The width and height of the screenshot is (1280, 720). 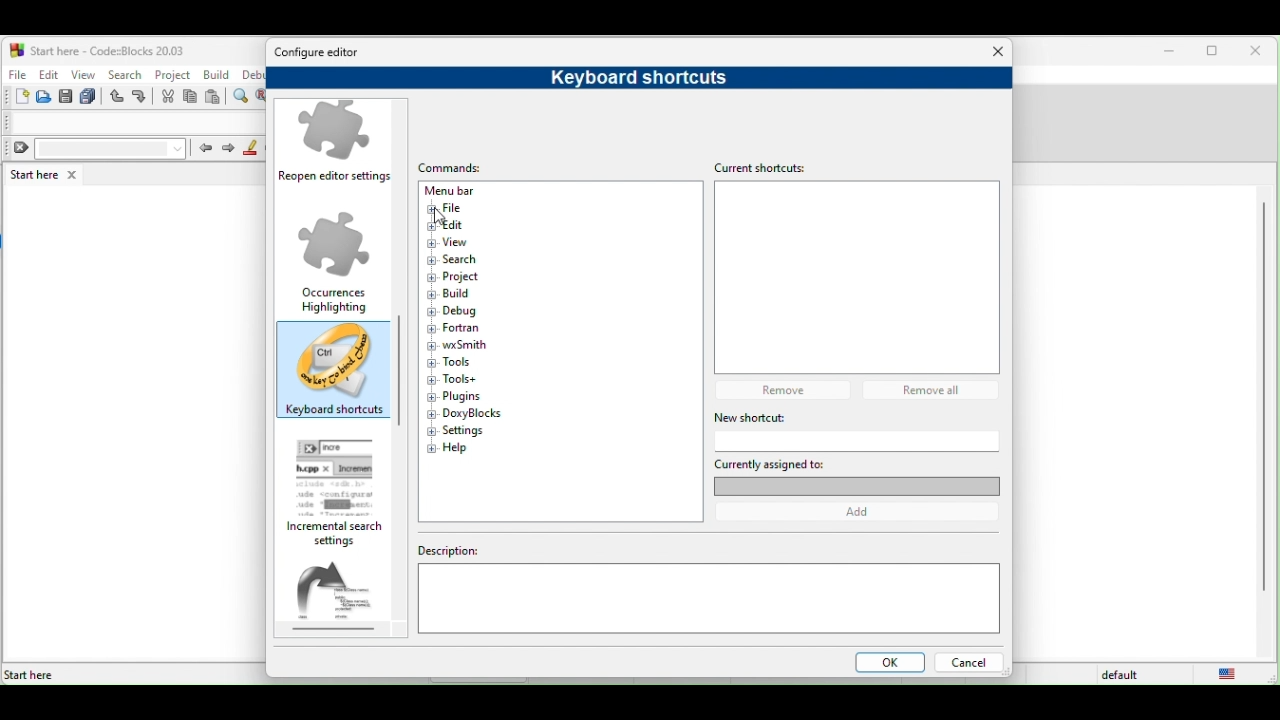 I want to click on remove all, so click(x=936, y=390).